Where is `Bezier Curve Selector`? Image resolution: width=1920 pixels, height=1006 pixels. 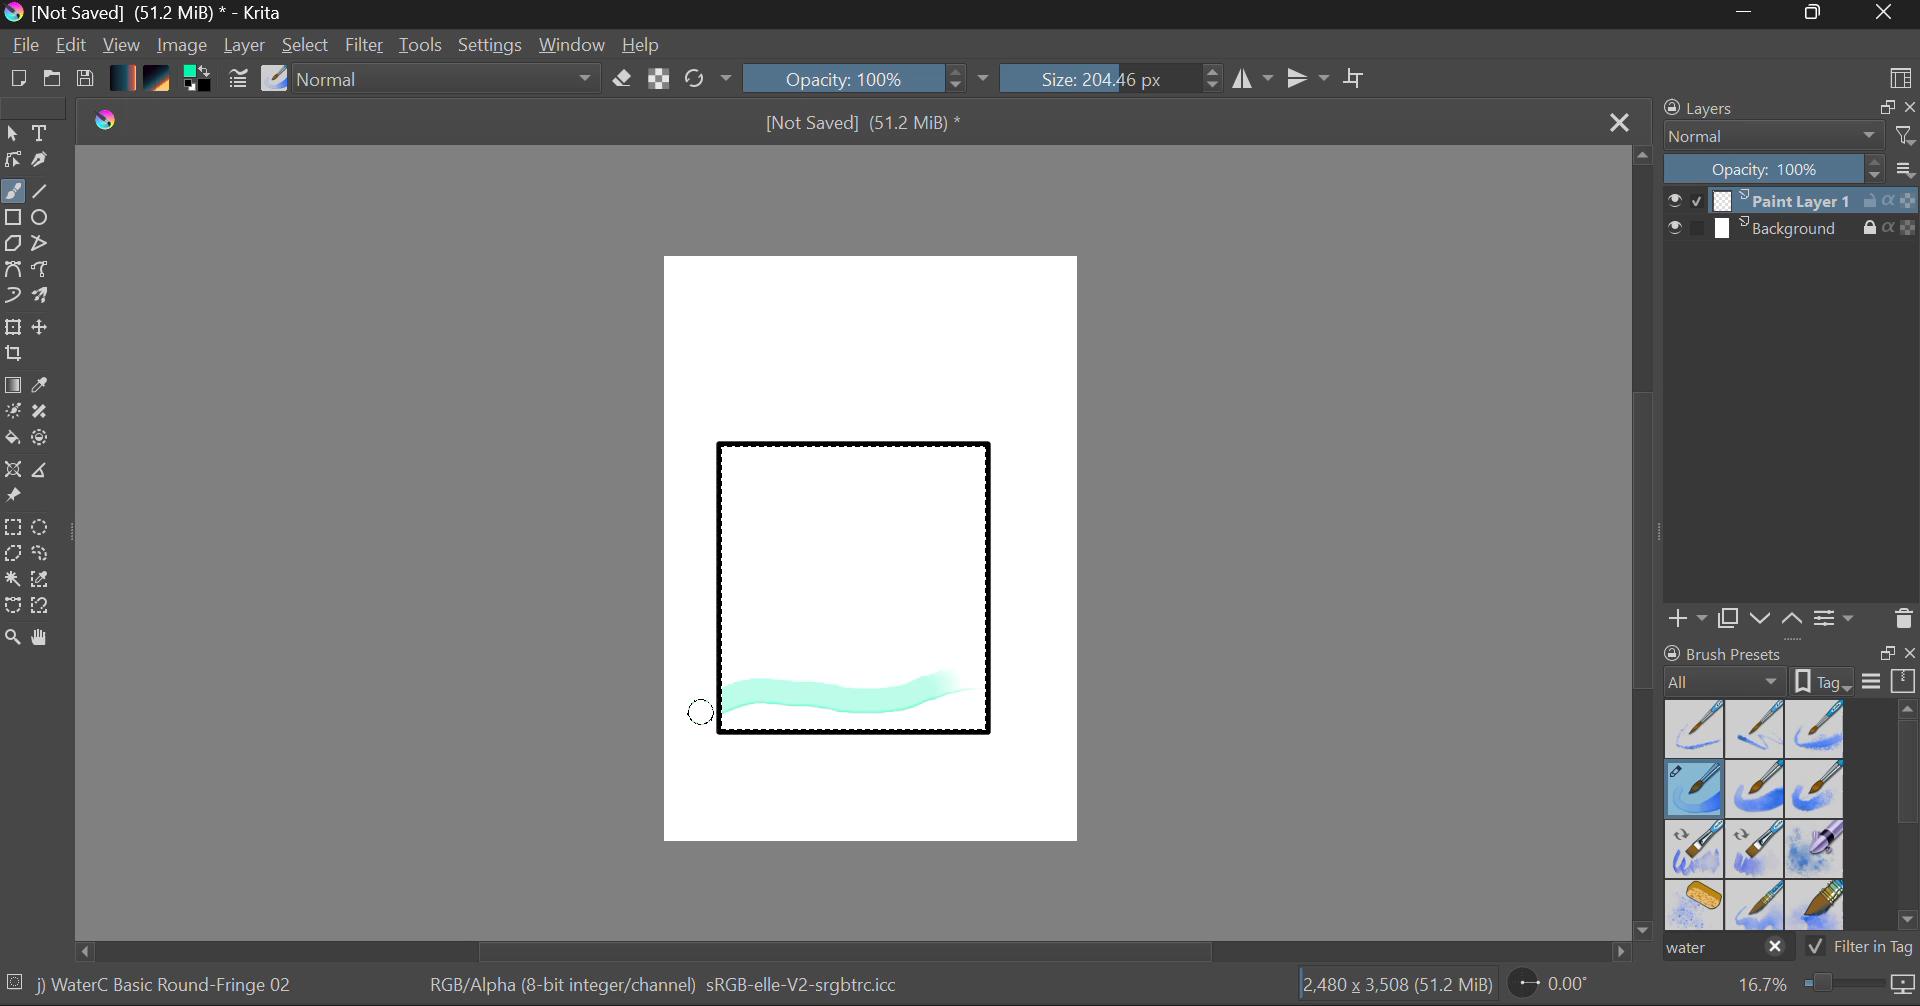 Bezier Curve Selector is located at coordinates (12, 607).